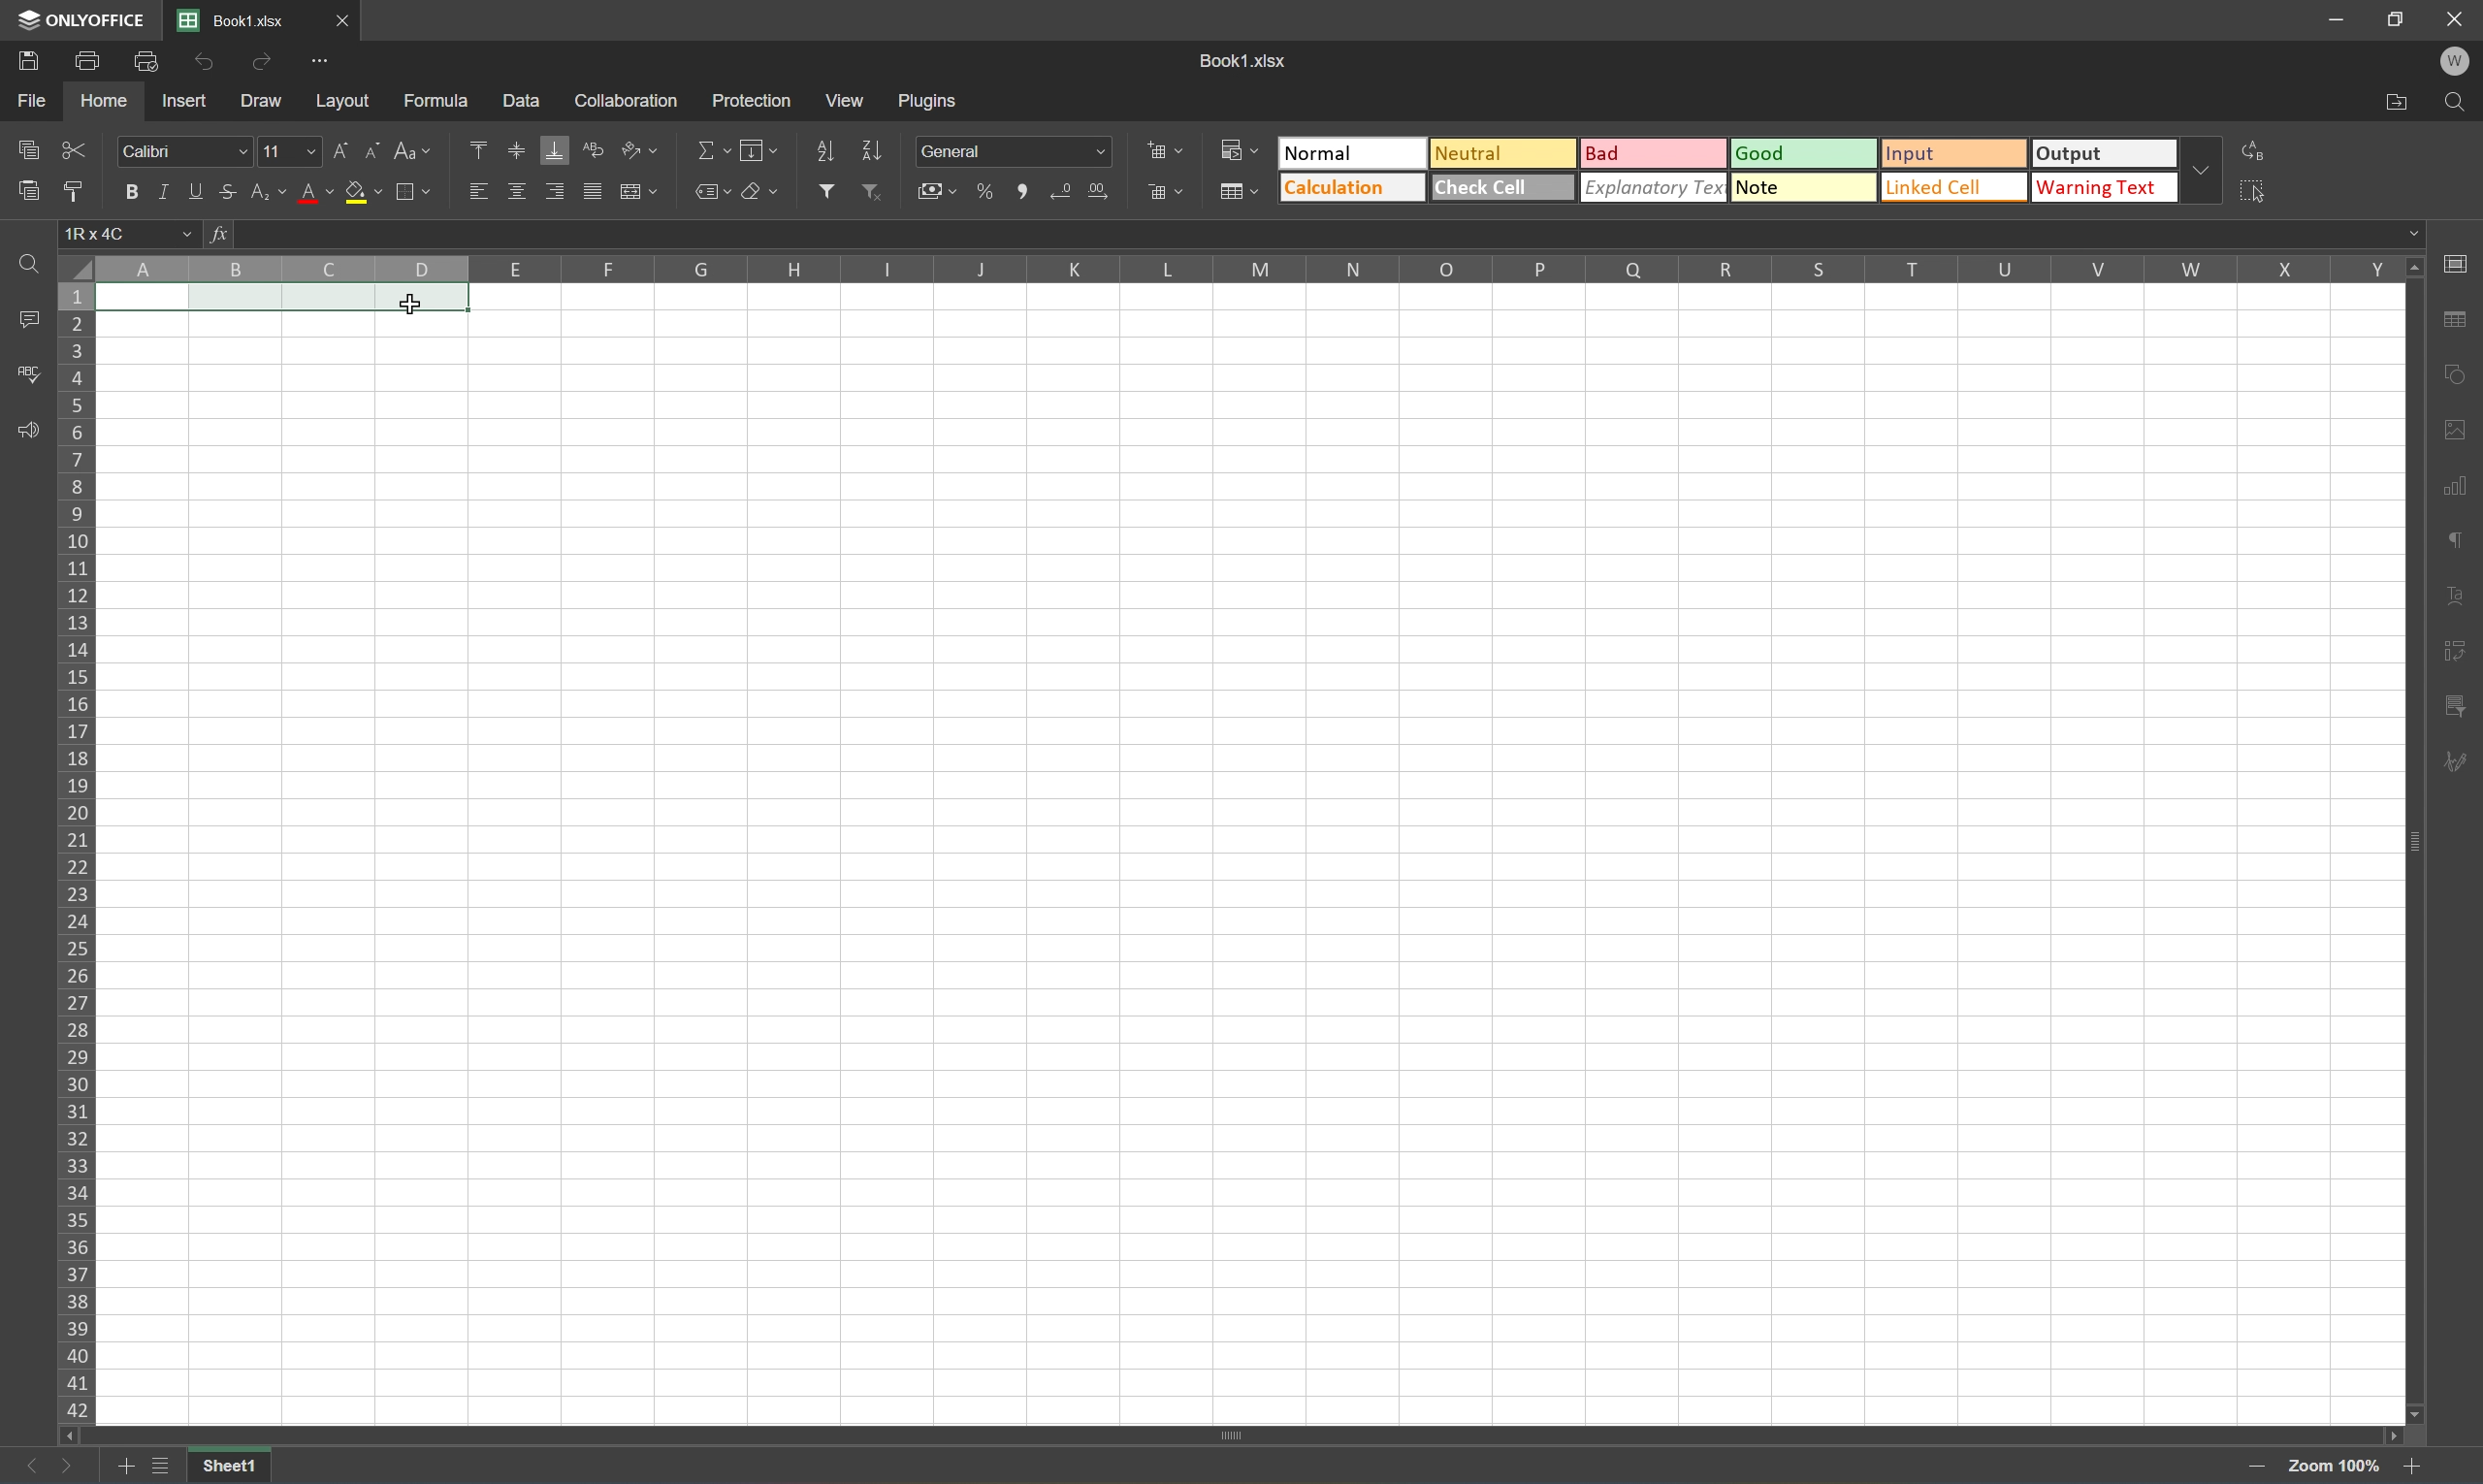 This screenshot has width=2483, height=1484. Describe the element at coordinates (2339, 20) in the screenshot. I see `Minimize` at that location.